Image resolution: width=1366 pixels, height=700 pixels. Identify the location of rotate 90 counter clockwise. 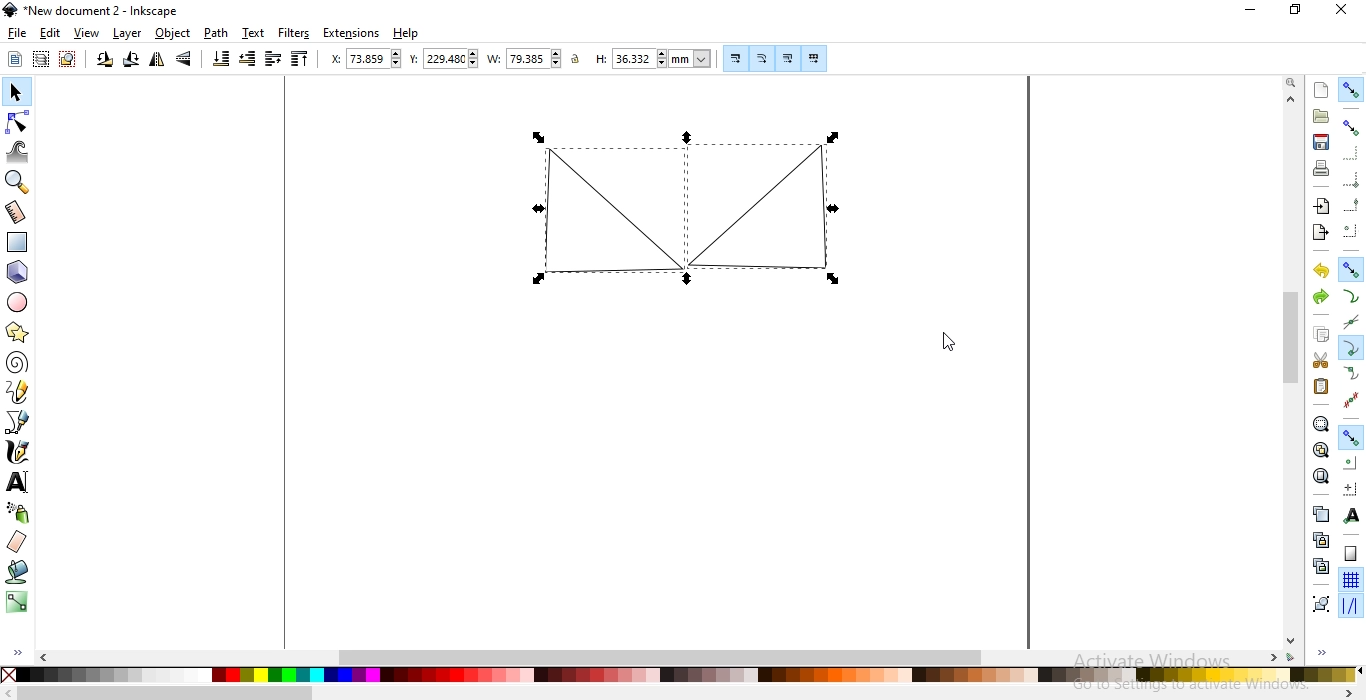
(104, 60).